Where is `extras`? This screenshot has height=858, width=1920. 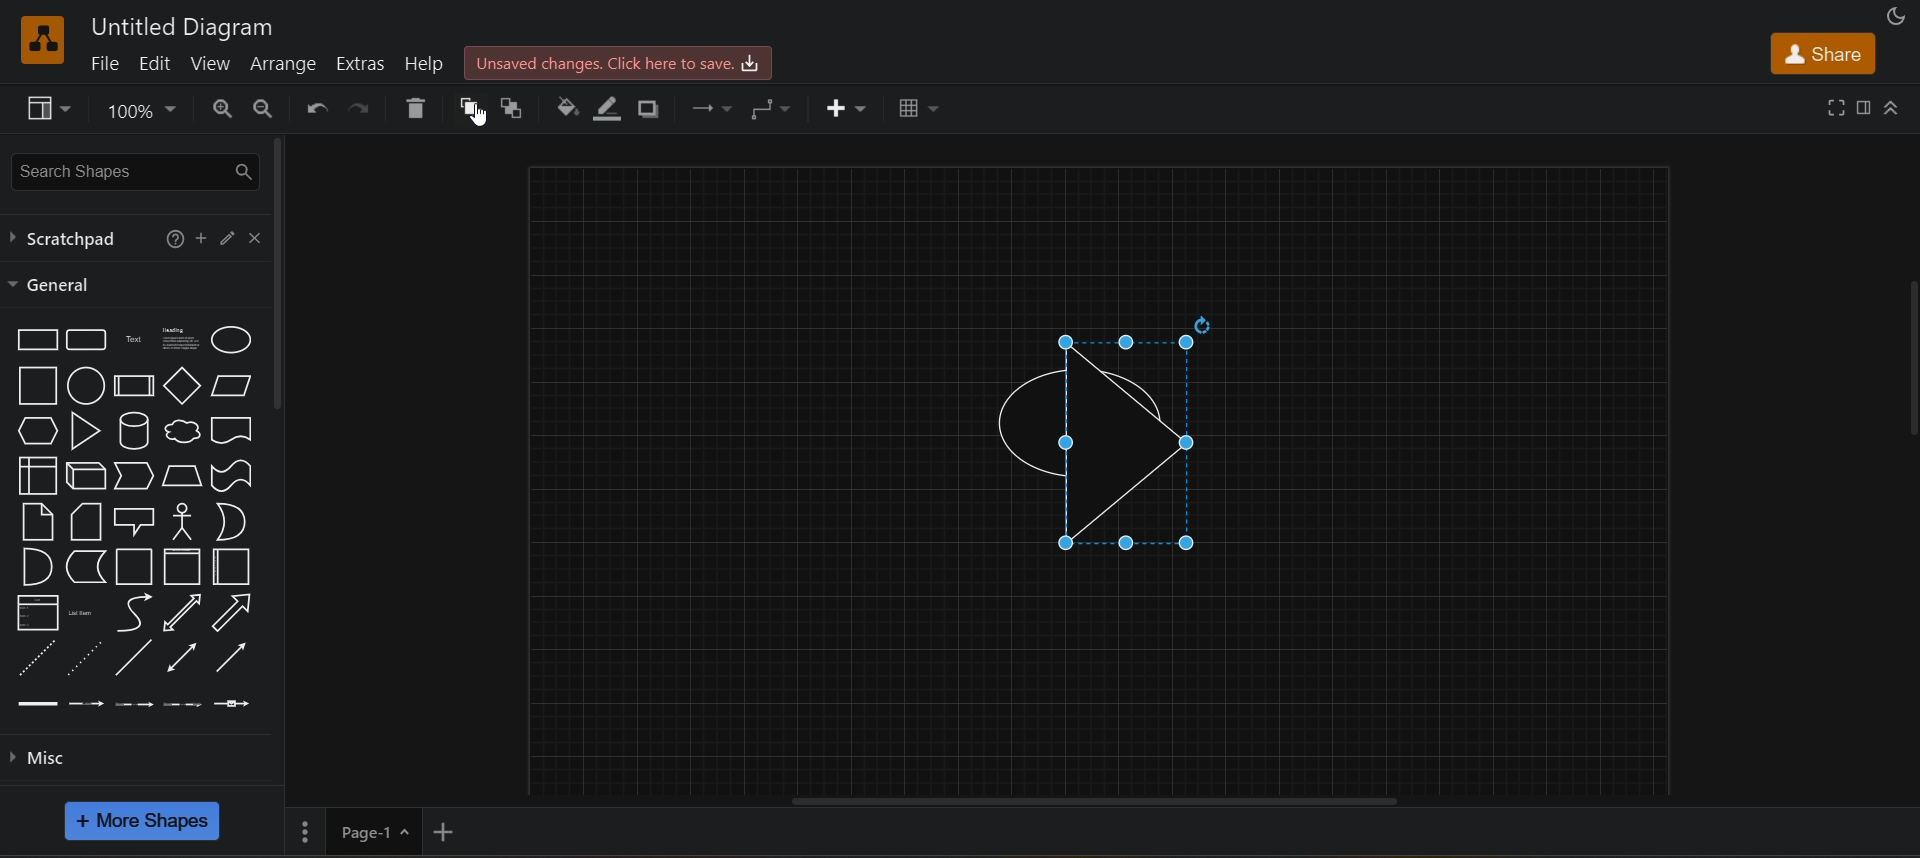 extras is located at coordinates (360, 61).